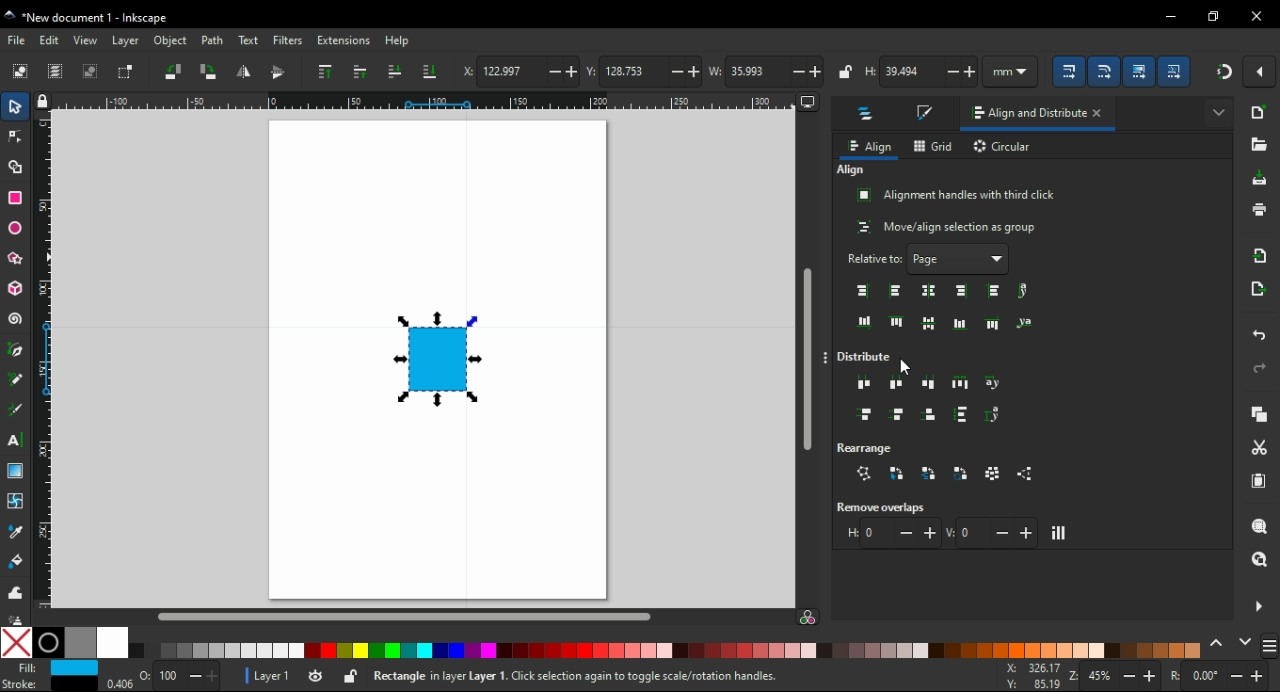 Image resolution: width=1280 pixels, height=692 pixels. Describe the element at coordinates (1260, 368) in the screenshot. I see `redo` at that location.